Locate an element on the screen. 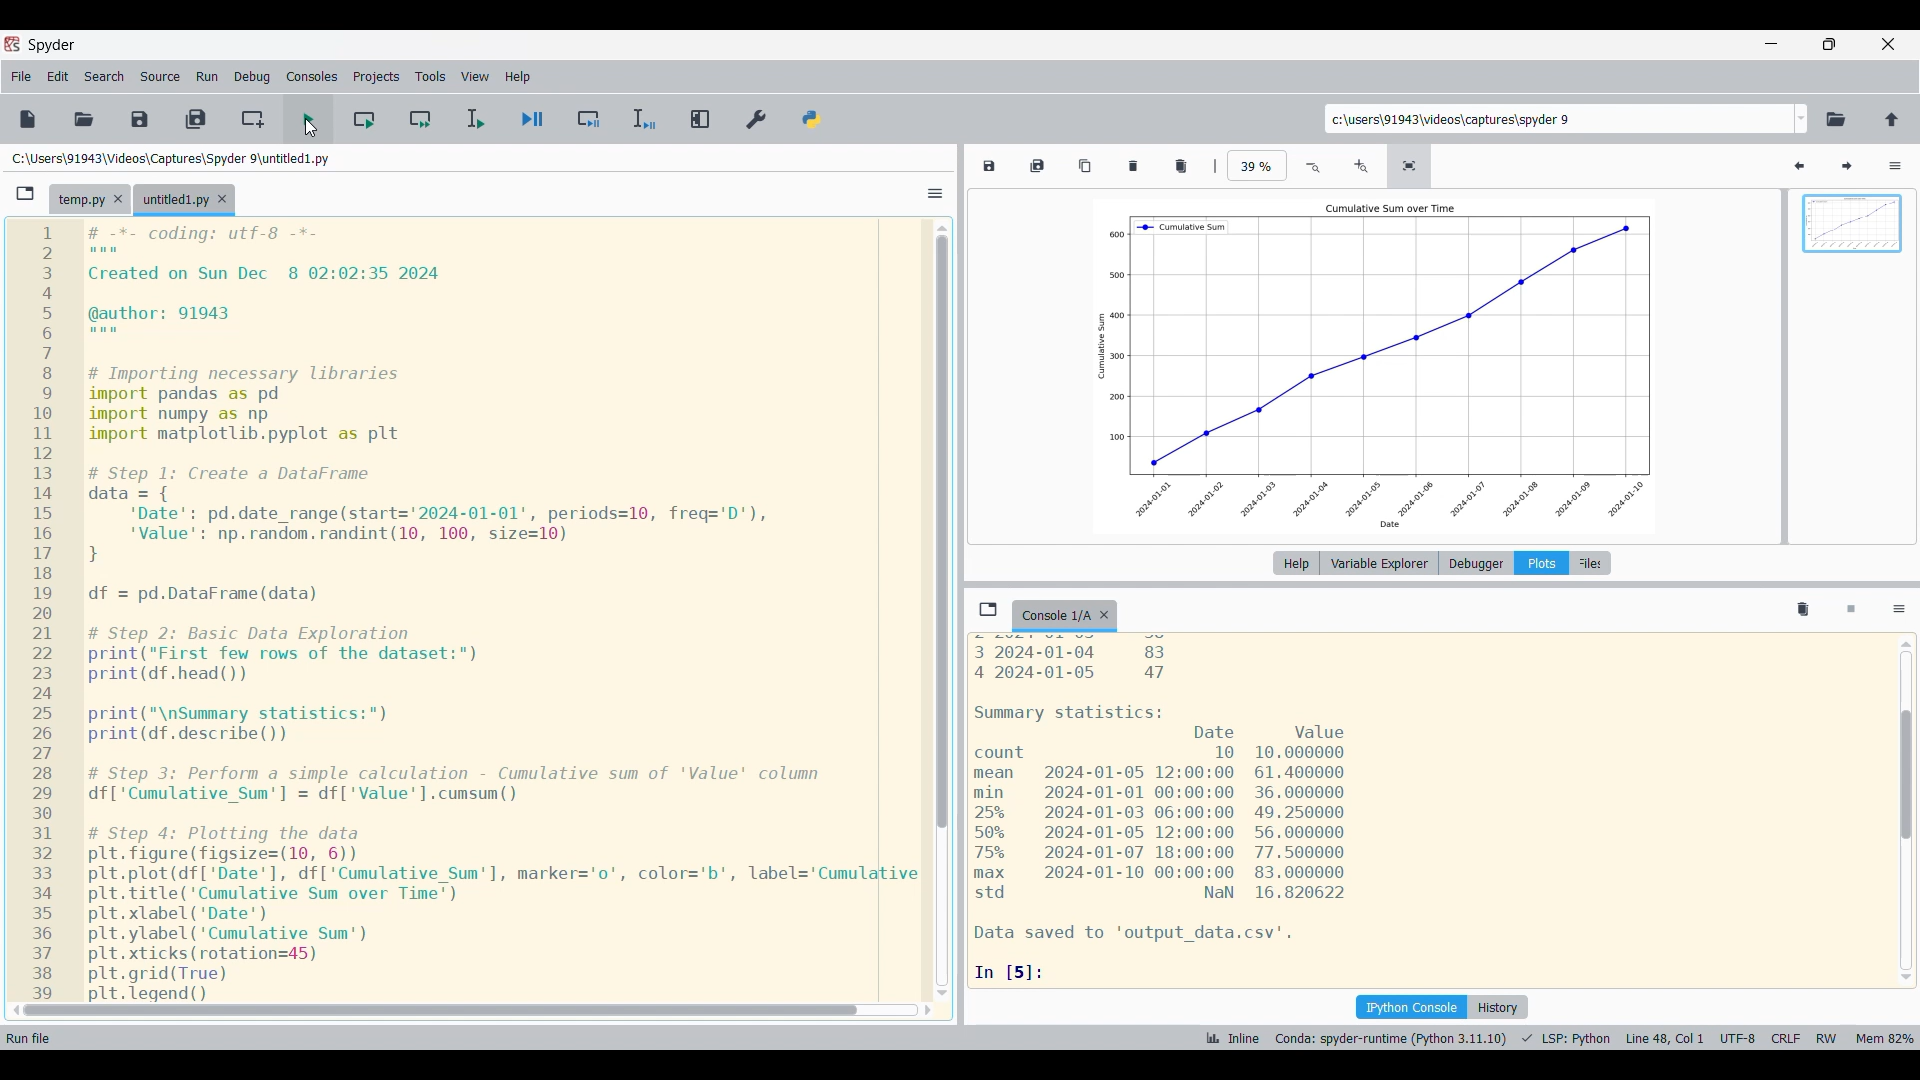 This screenshot has height=1080, width=1920. Debug file is located at coordinates (533, 119).